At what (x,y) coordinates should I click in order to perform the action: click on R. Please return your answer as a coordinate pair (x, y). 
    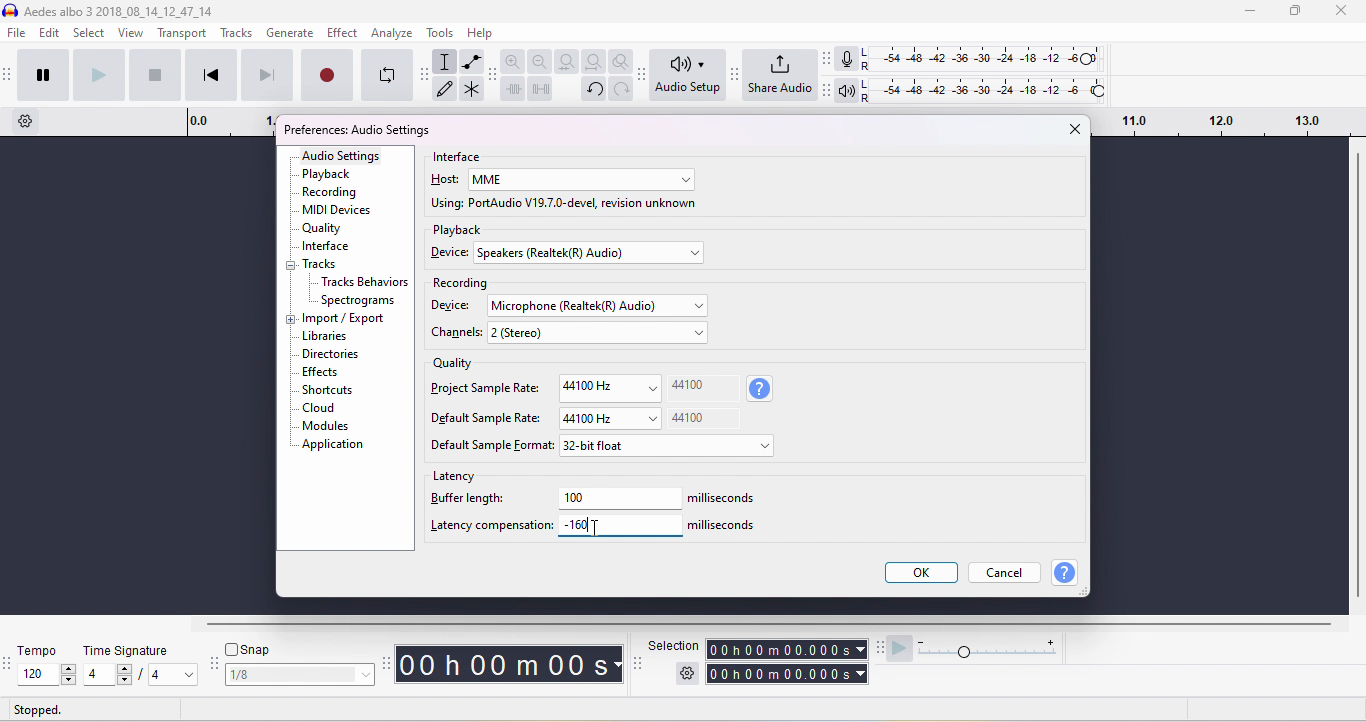
    Looking at the image, I should click on (869, 98).